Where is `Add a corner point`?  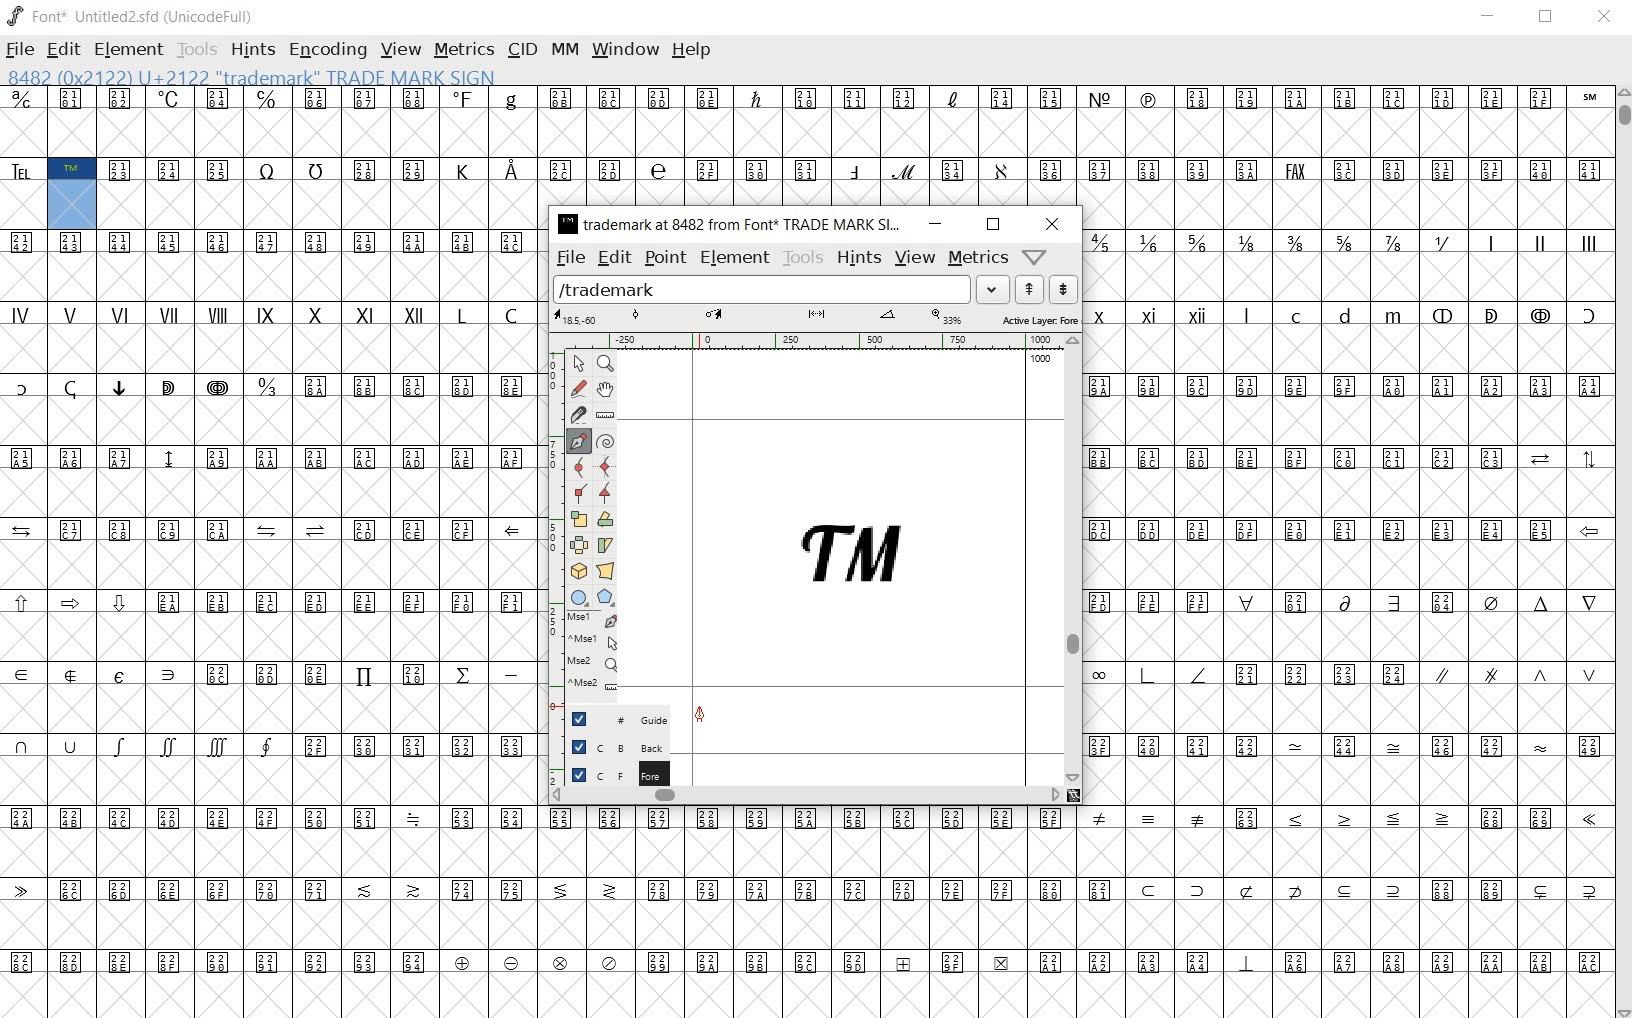 Add a corner point is located at coordinates (578, 492).